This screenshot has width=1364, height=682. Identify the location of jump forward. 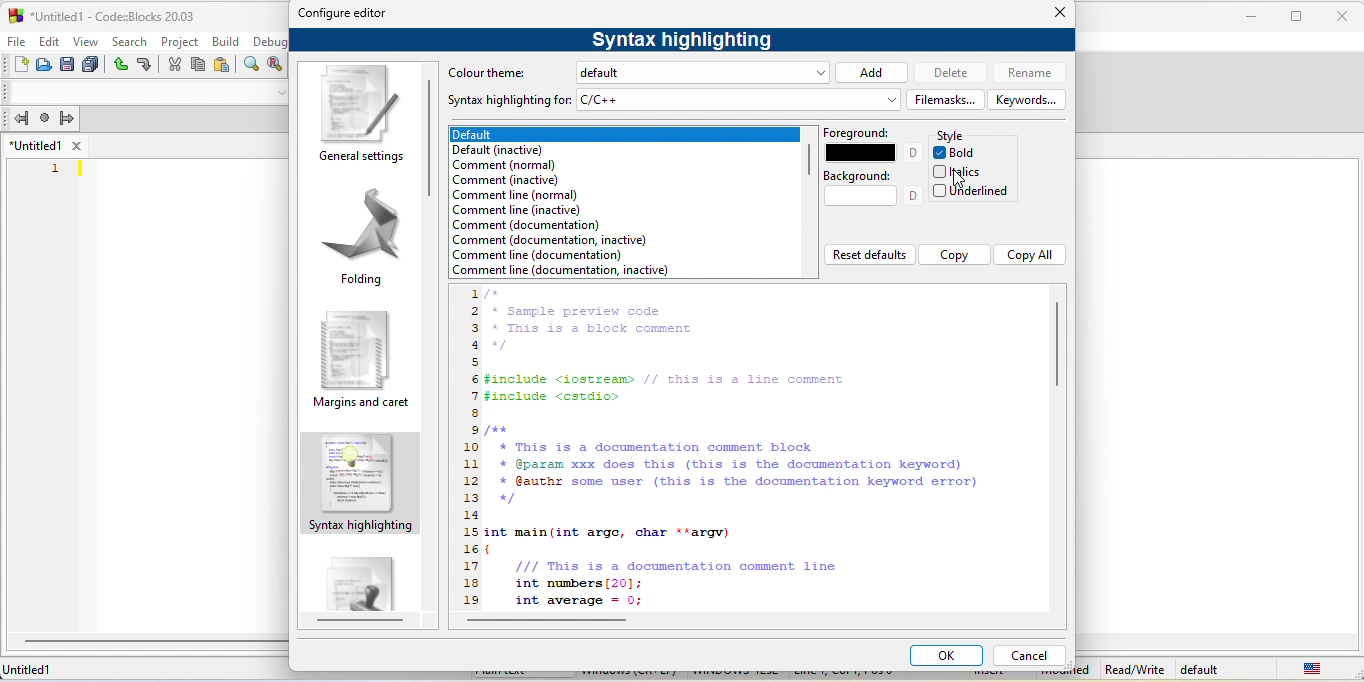
(67, 117).